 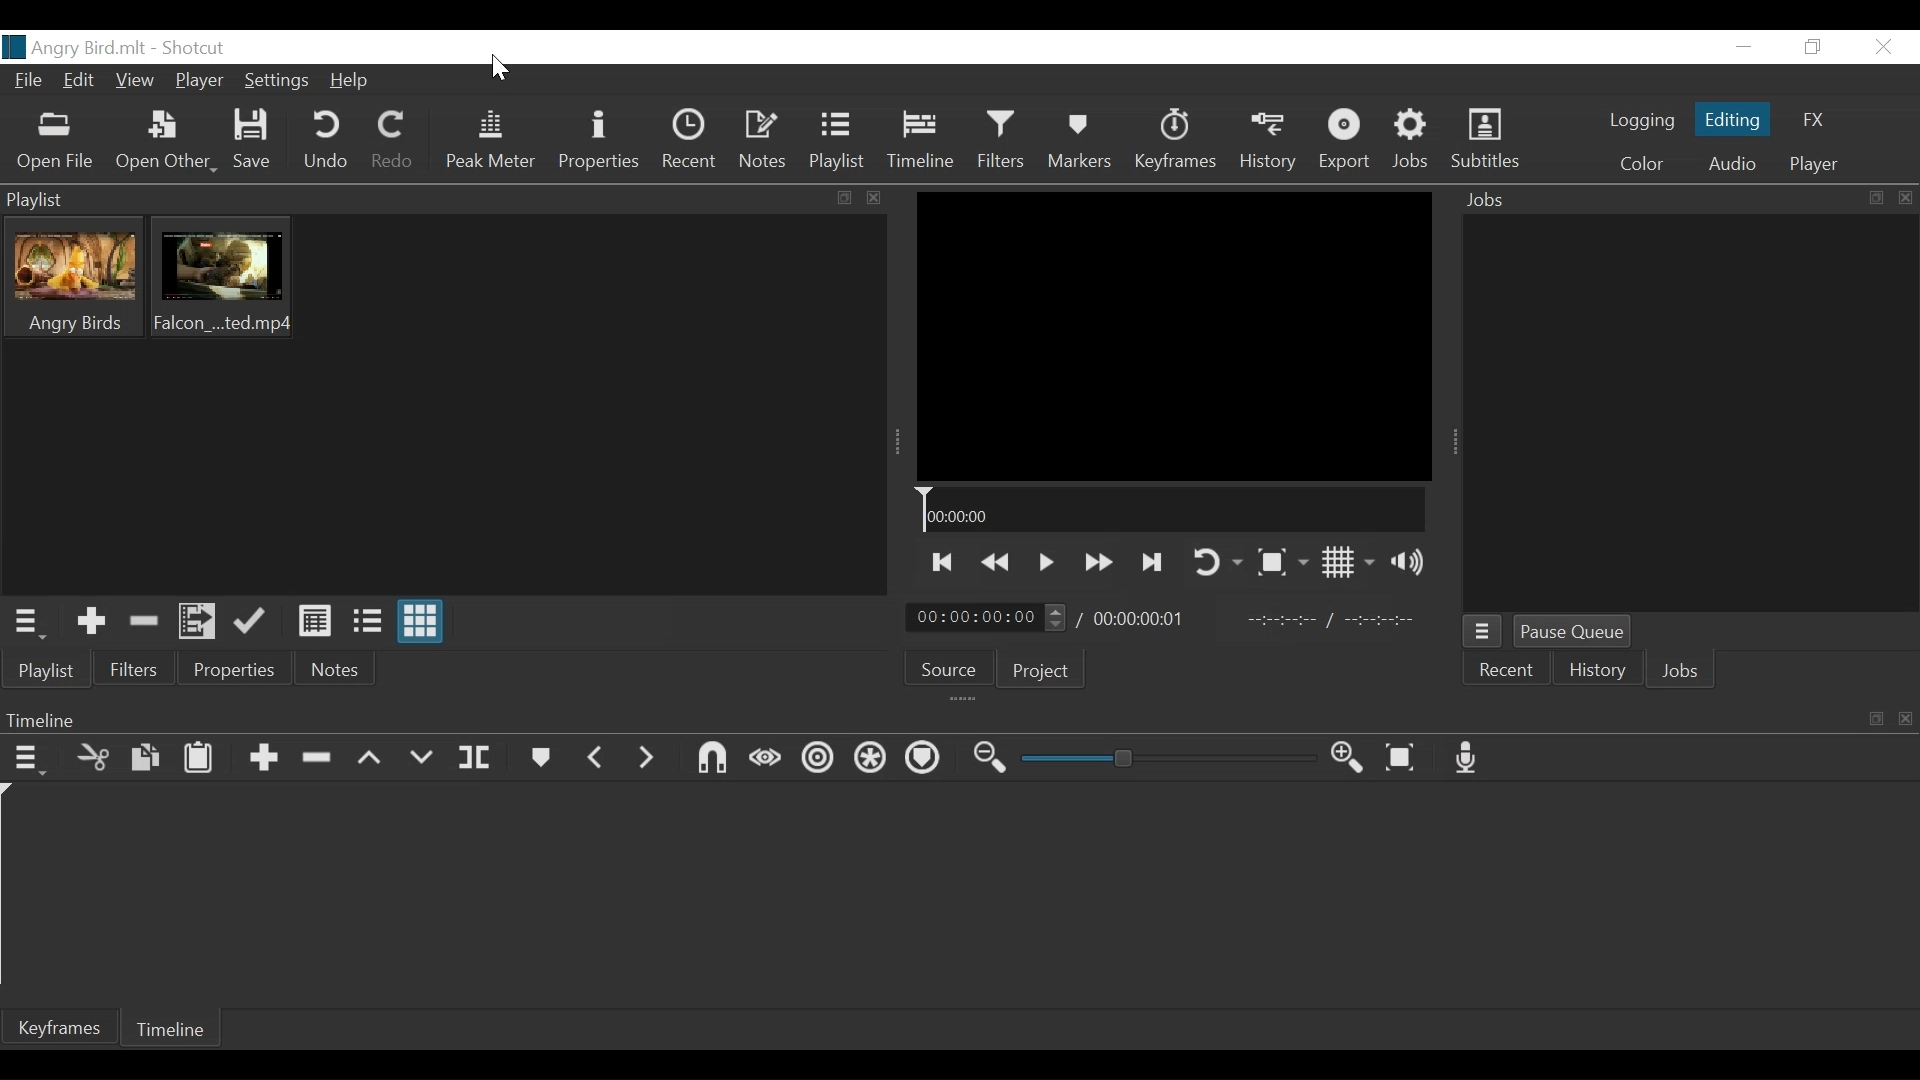 I want to click on Media Viewer, so click(x=1173, y=336).